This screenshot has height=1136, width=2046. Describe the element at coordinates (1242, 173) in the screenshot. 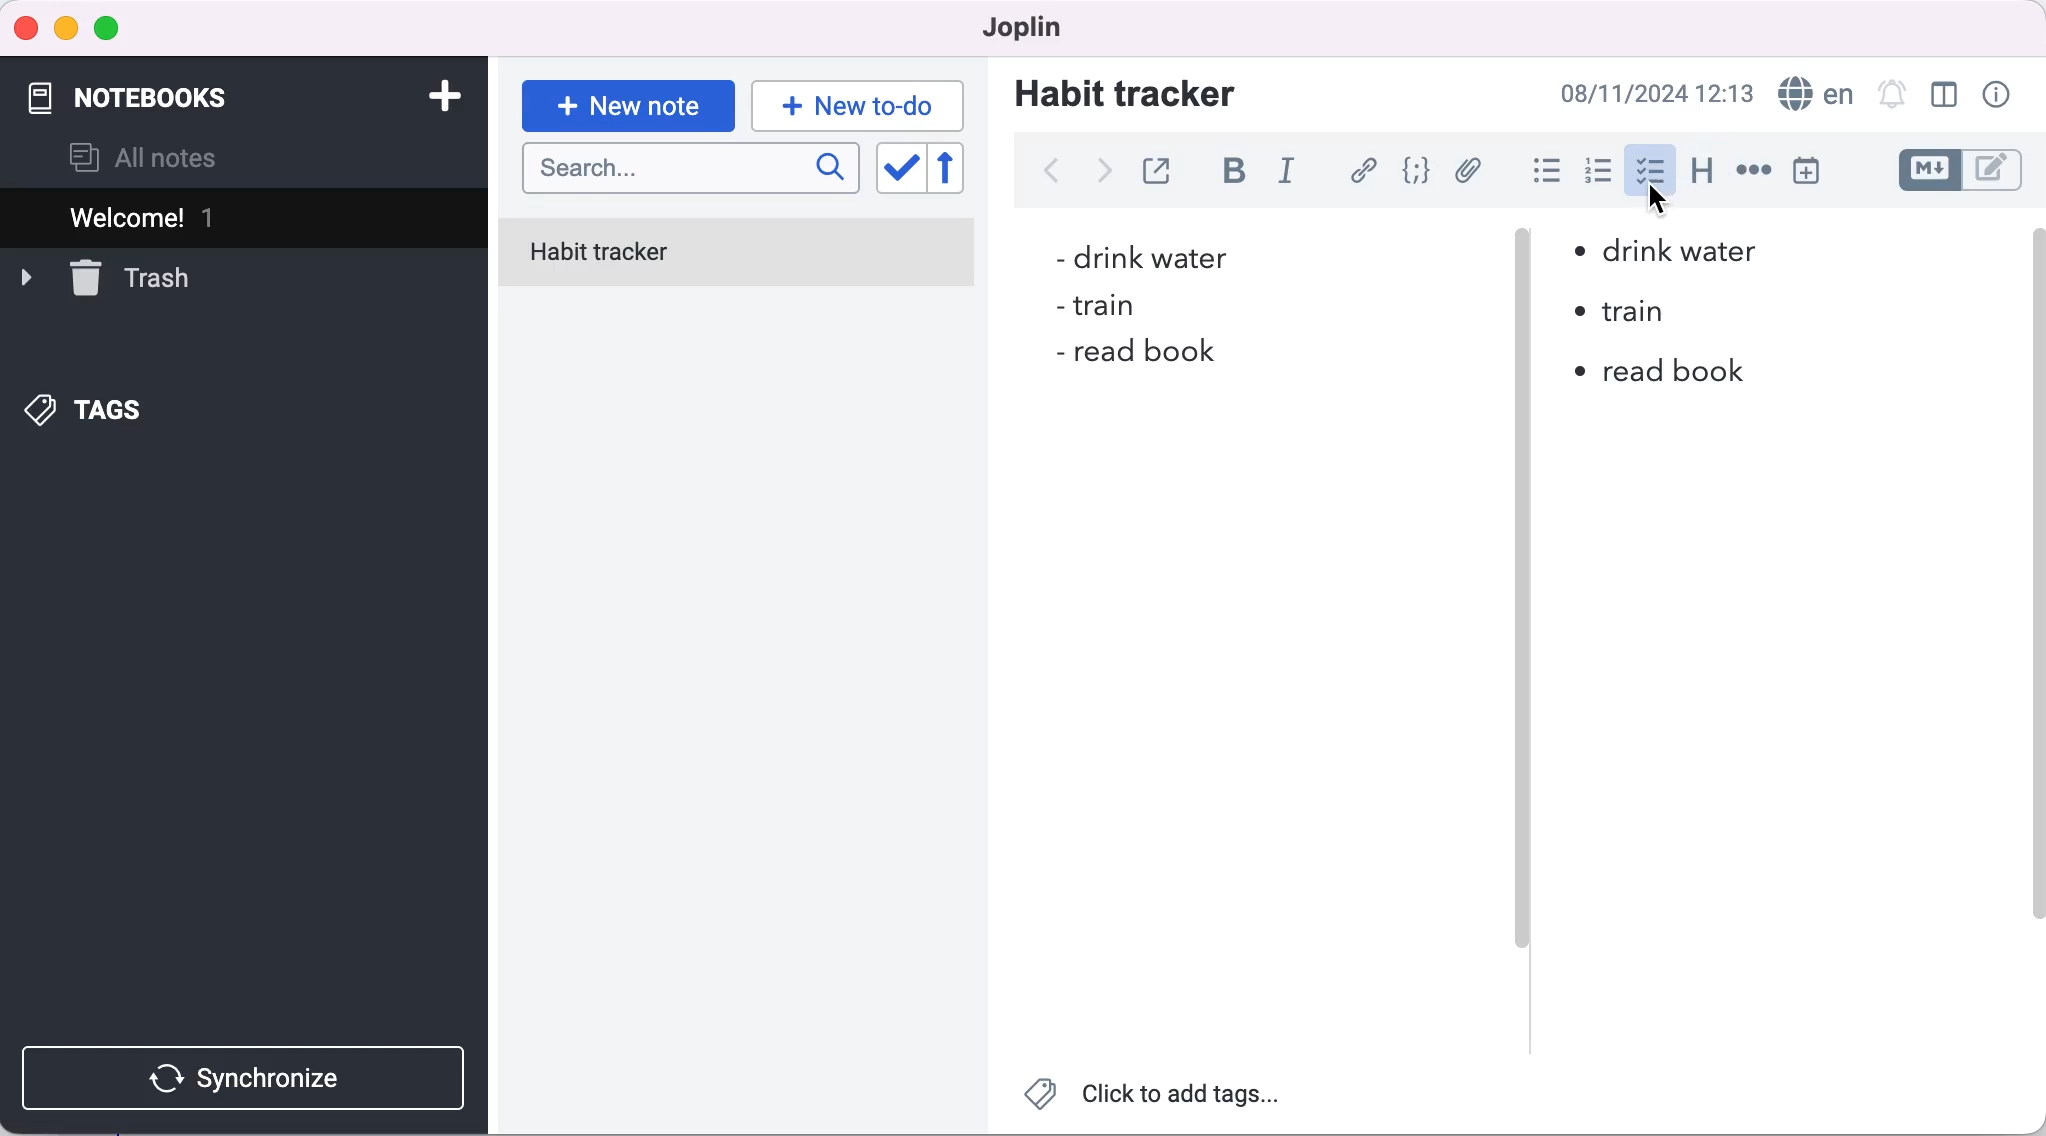

I see `bold` at that location.